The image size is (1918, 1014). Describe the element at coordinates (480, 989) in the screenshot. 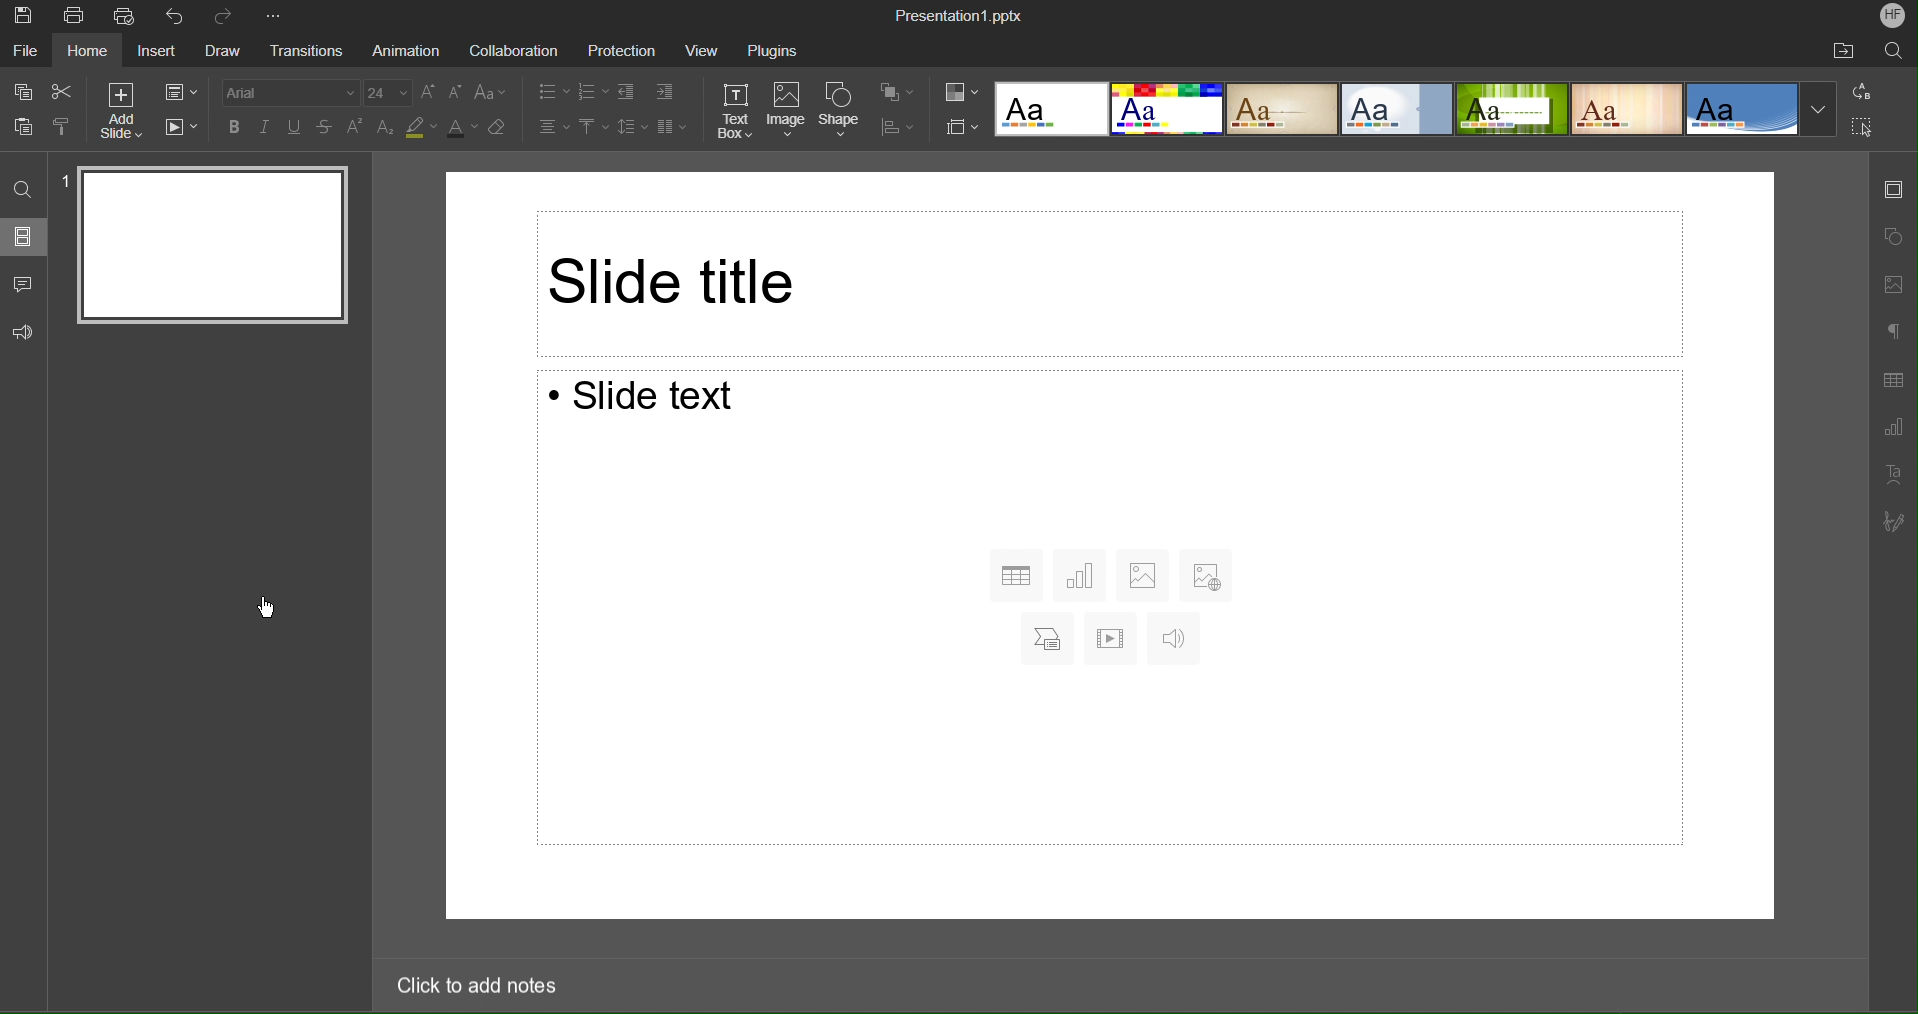

I see `Click to add notes` at that location.